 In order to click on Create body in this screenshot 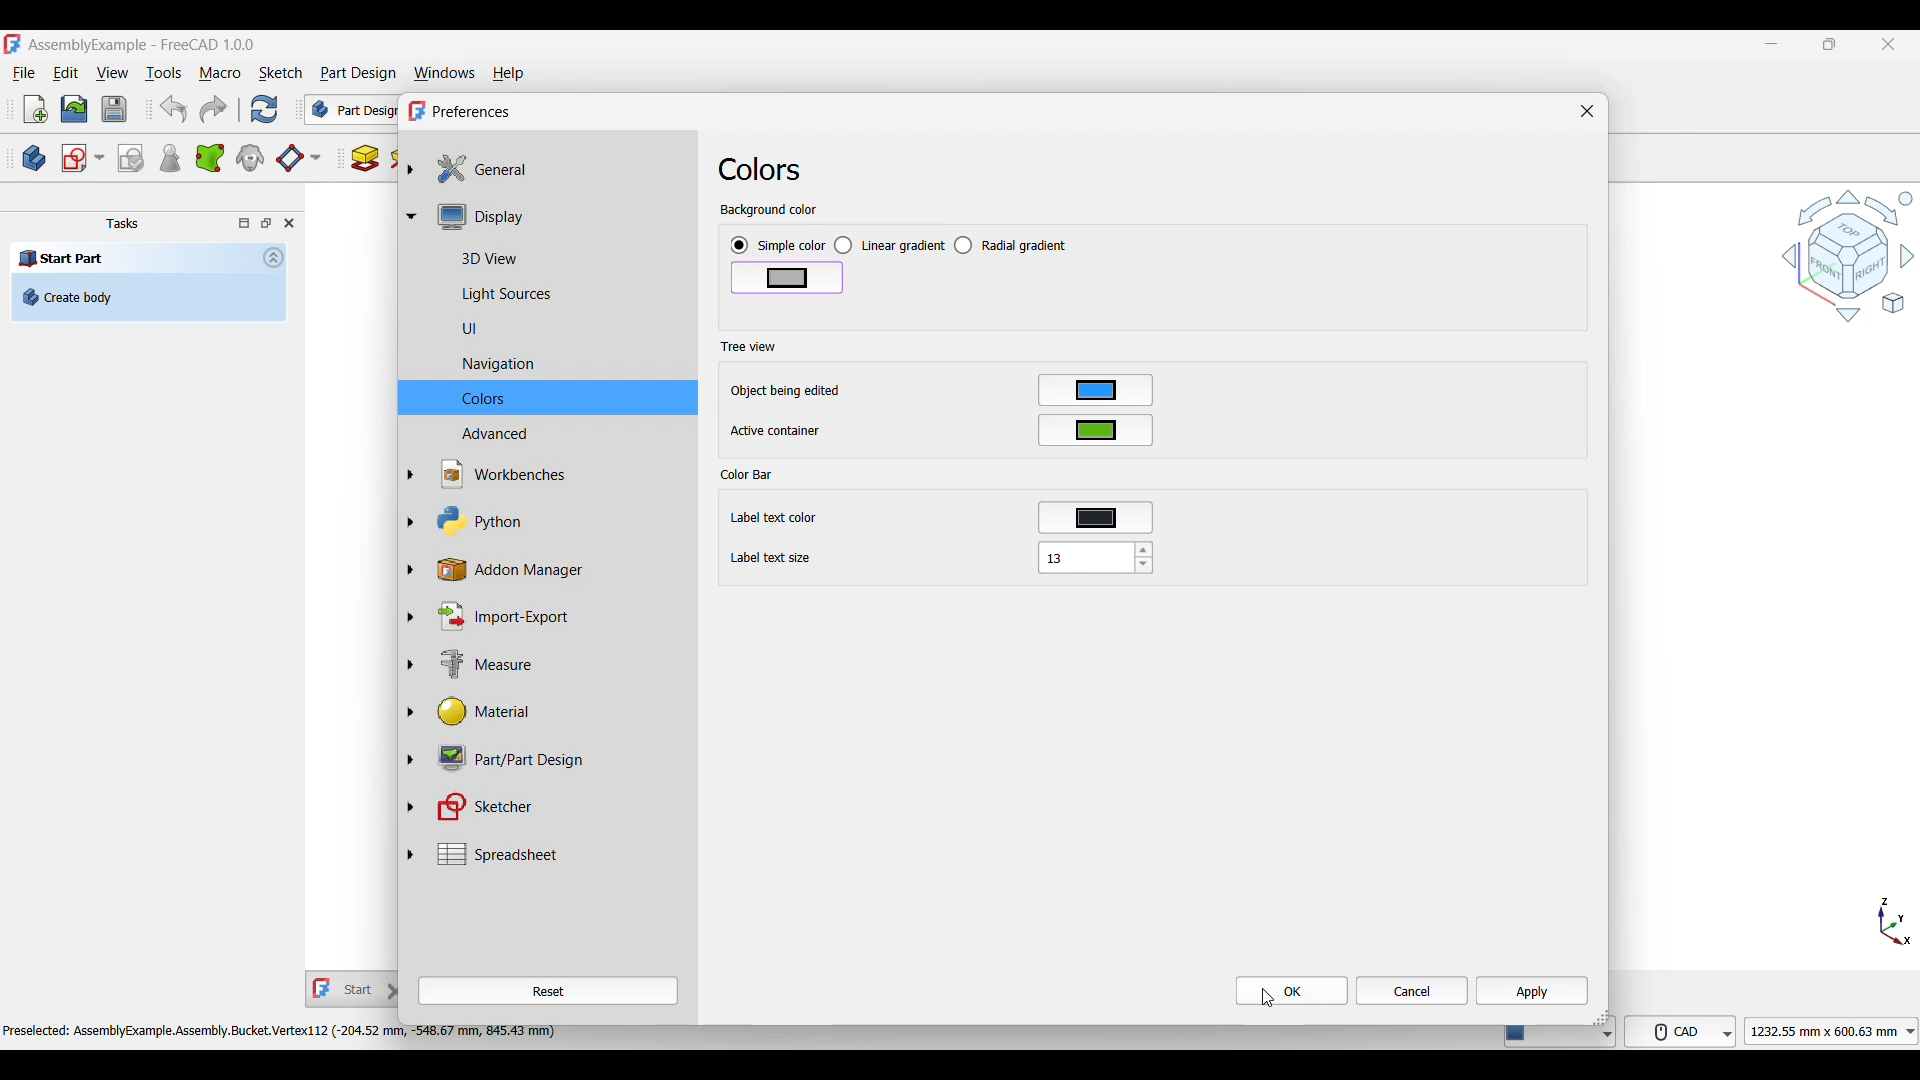, I will do `click(148, 297)`.